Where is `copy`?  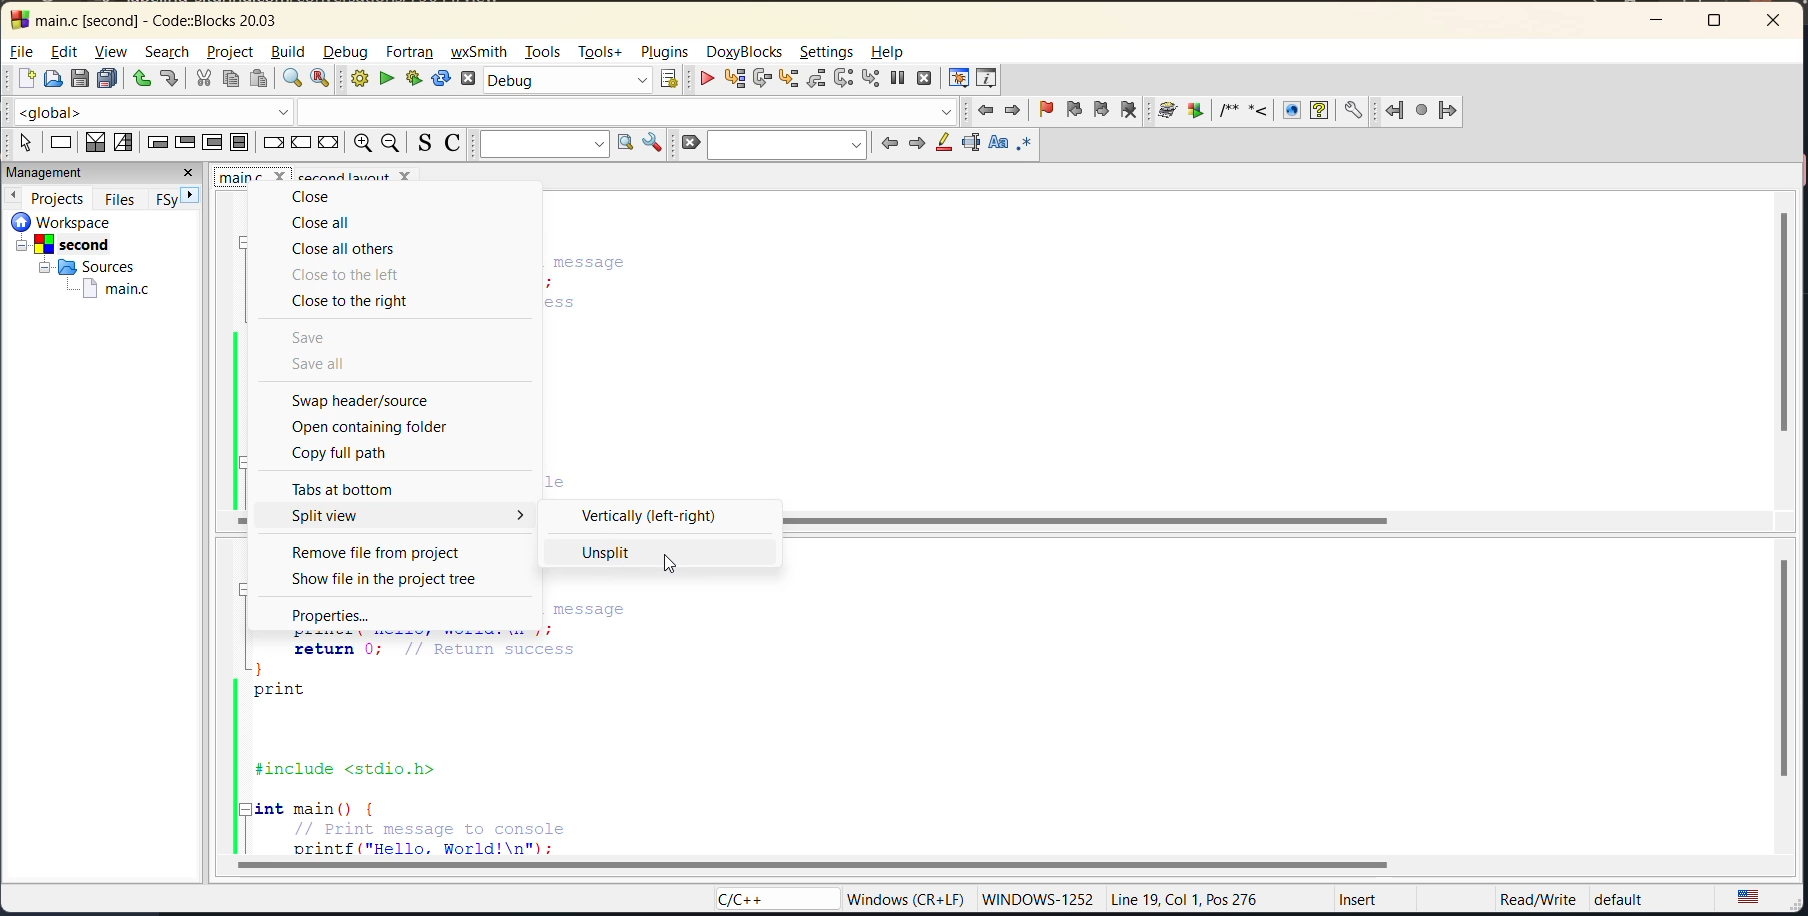 copy is located at coordinates (230, 79).